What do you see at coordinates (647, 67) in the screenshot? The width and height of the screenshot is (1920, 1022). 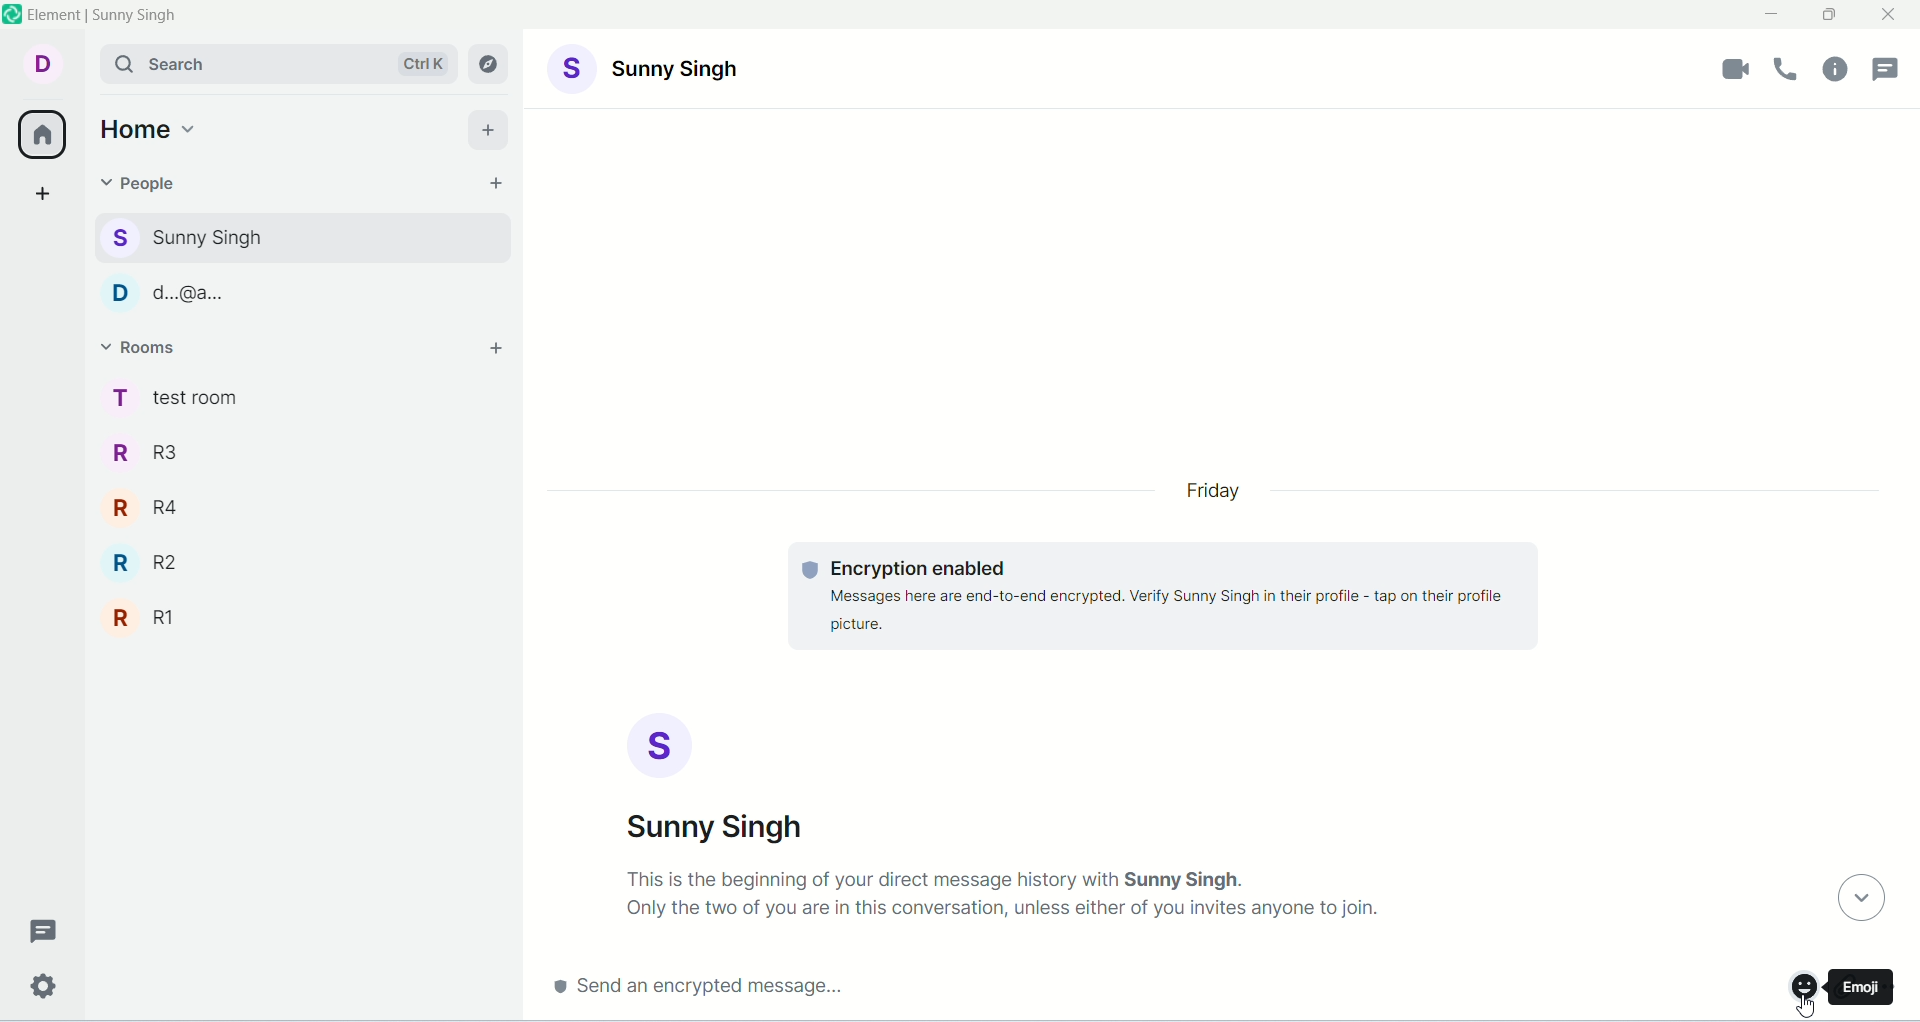 I see `account` at bounding box center [647, 67].